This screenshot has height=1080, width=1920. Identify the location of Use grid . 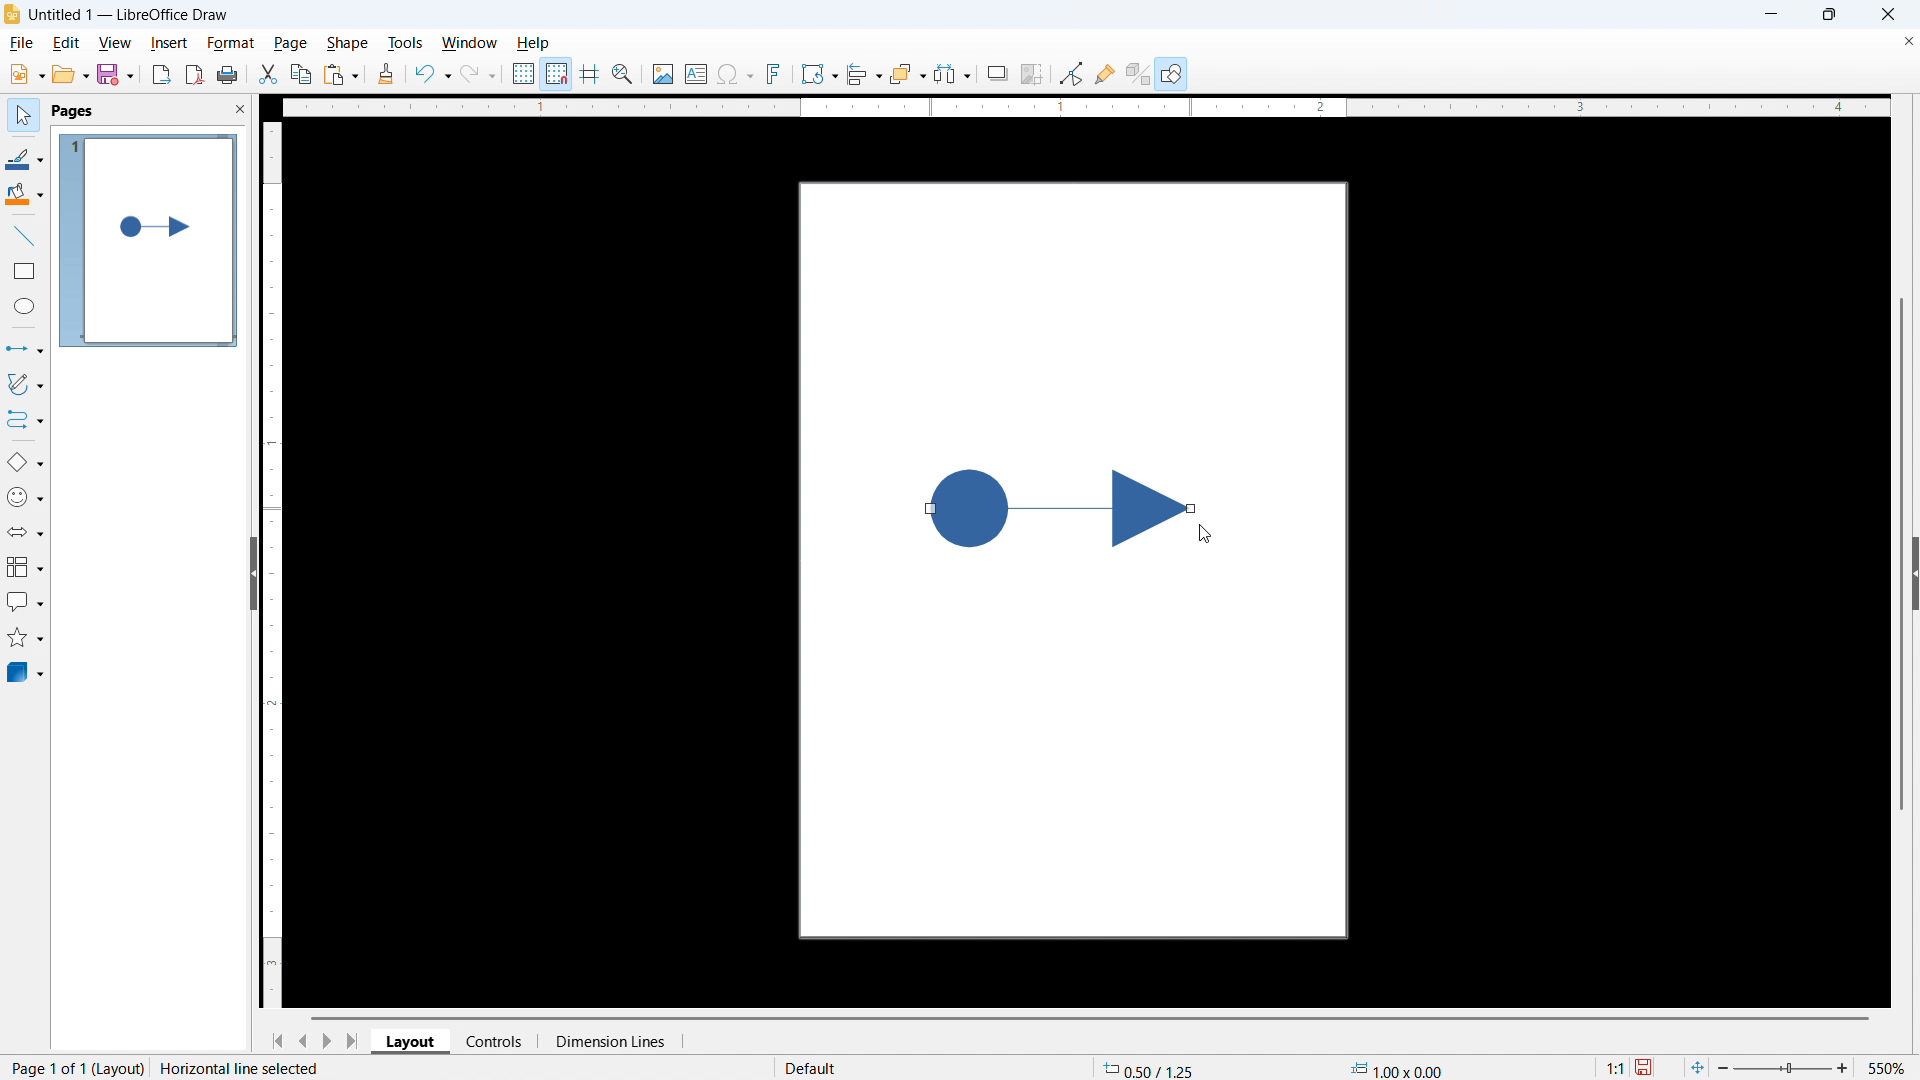
(524, 74).